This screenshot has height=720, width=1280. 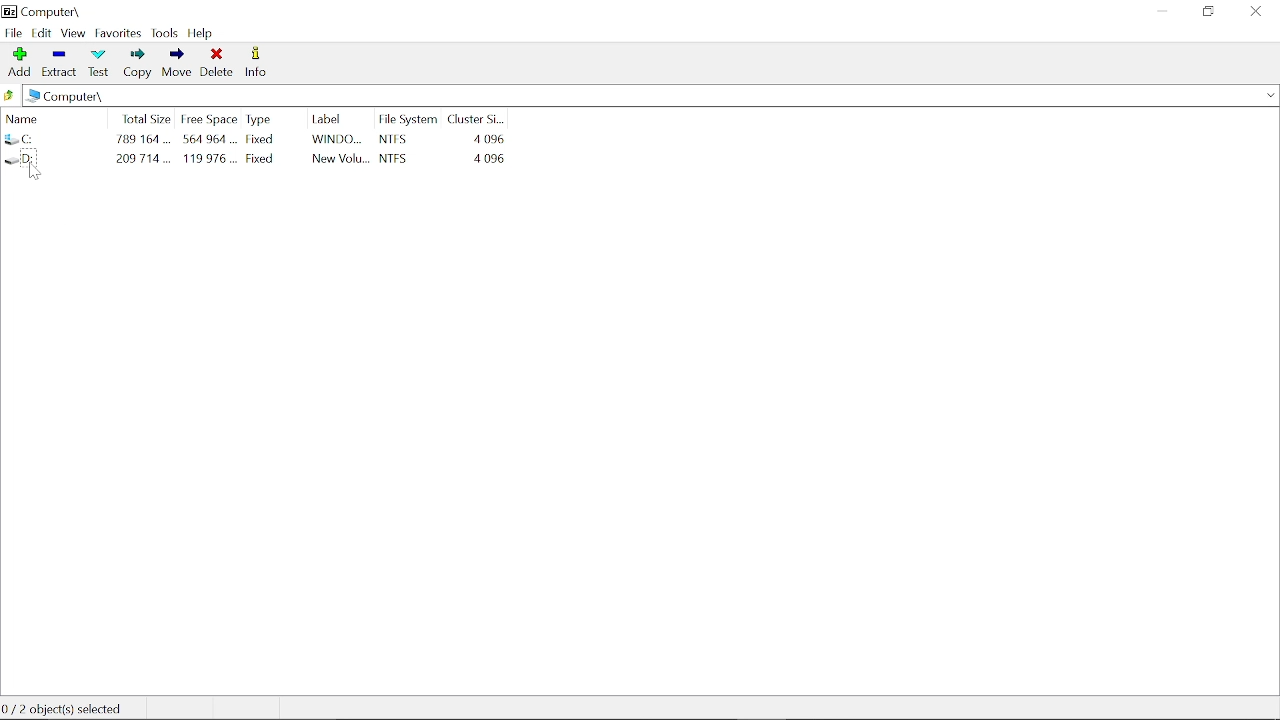 What do you see at coordinates (408, 118) in the screenshot?
I see `file system` at bounding box center [408, 118].